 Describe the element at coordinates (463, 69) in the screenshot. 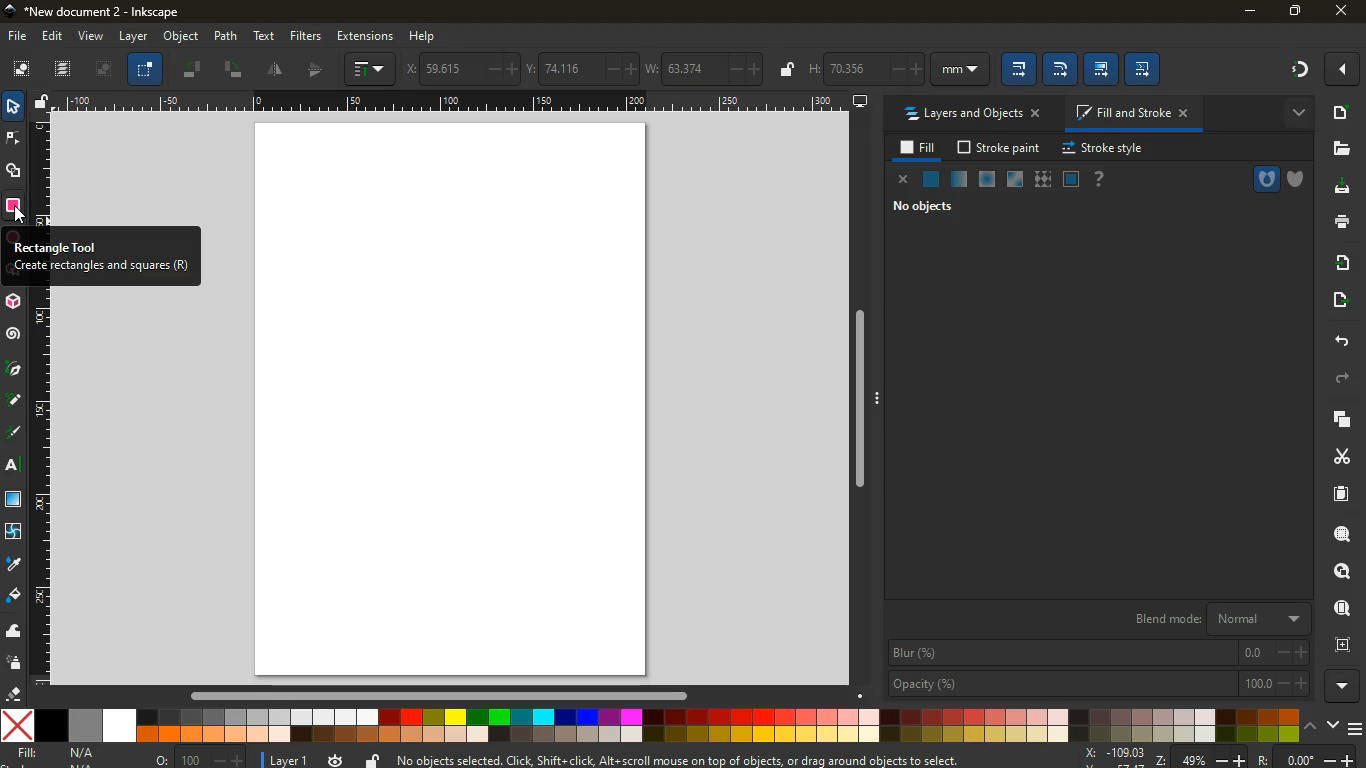

I see `x` at that location.